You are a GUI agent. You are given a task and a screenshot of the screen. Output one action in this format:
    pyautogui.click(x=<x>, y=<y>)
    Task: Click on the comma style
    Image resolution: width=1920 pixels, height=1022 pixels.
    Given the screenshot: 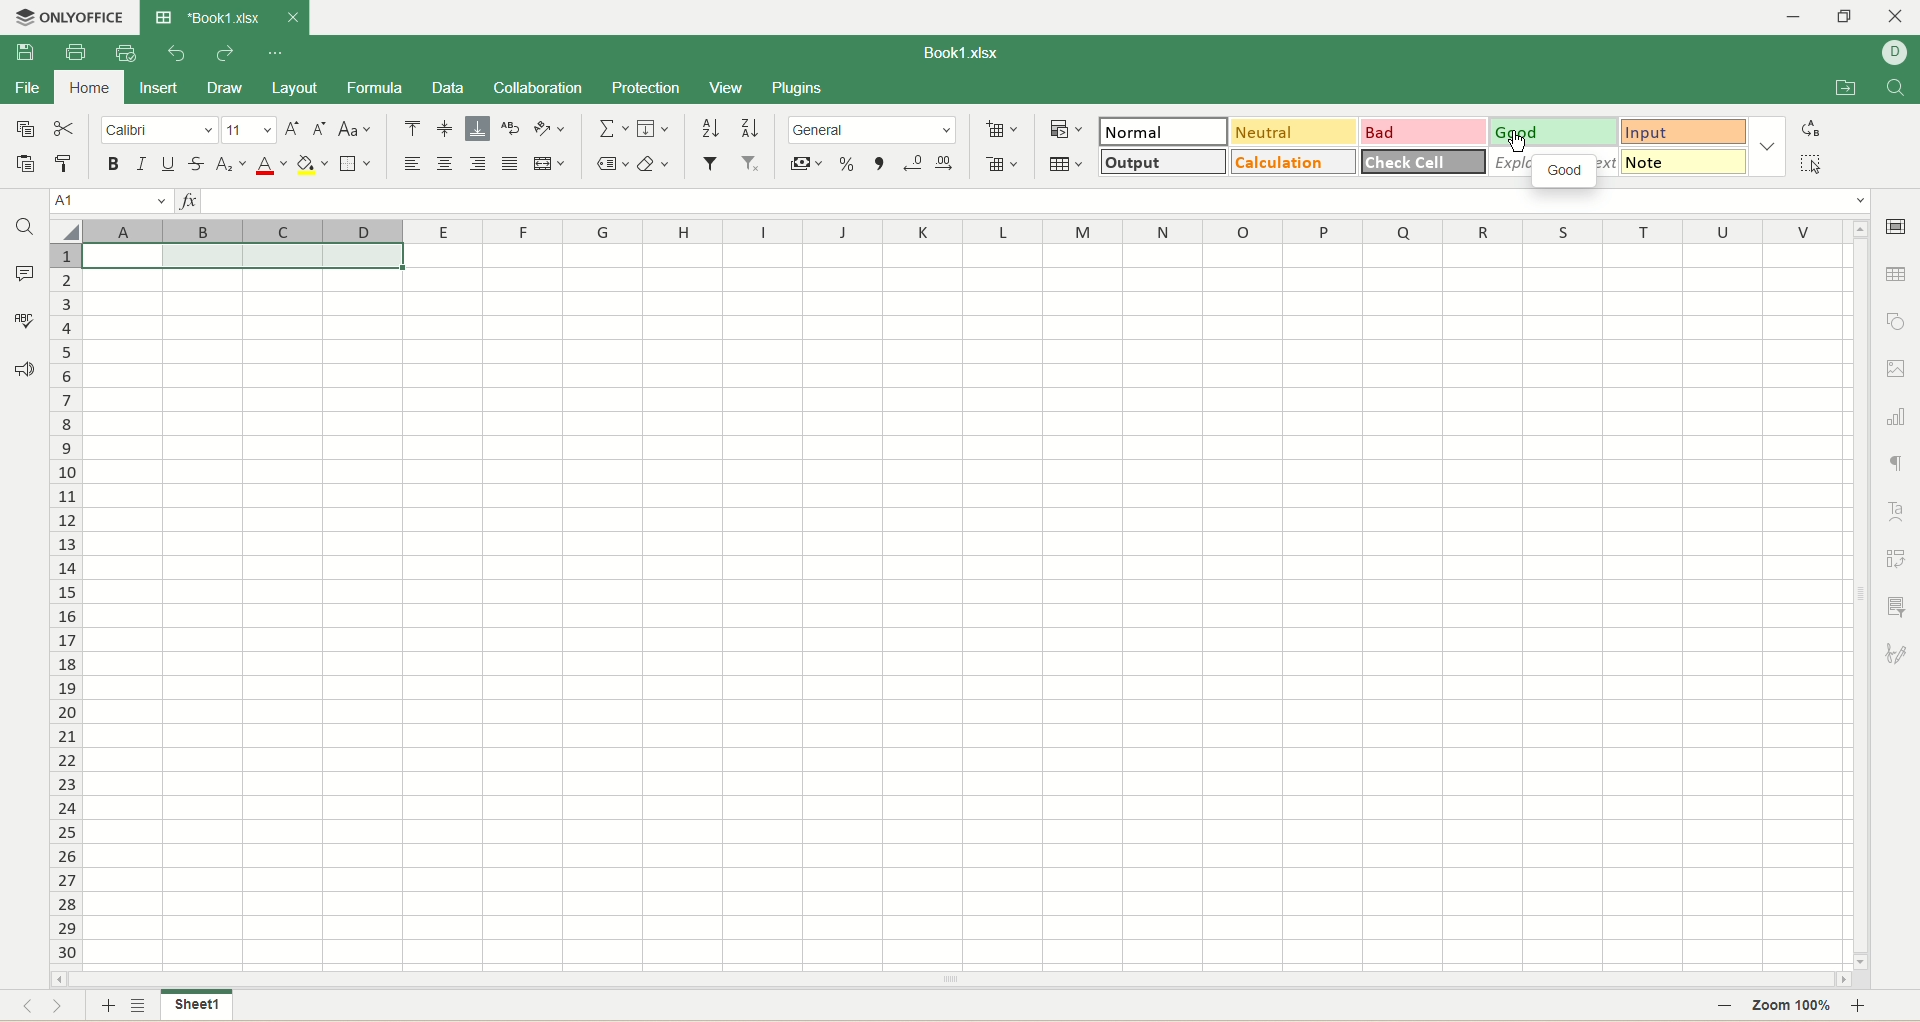 What is the action you would take?
    pyautogui.click(x=879, y=163)
    